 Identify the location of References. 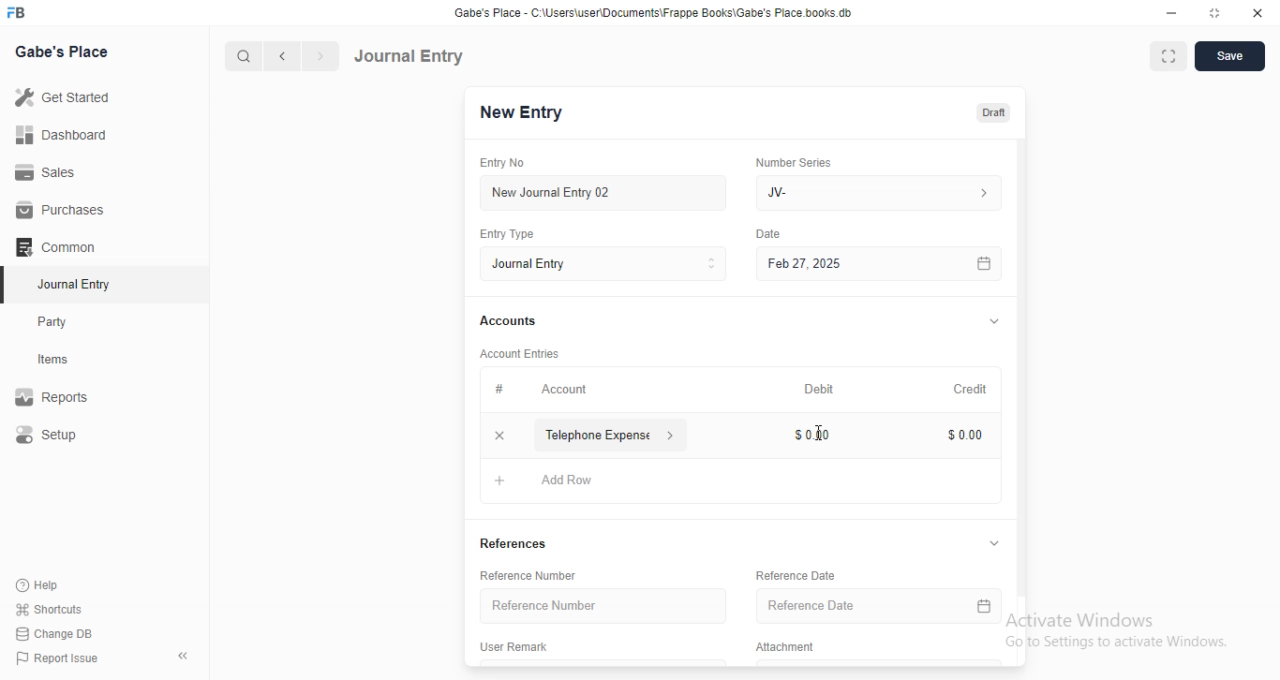
(521, 544).